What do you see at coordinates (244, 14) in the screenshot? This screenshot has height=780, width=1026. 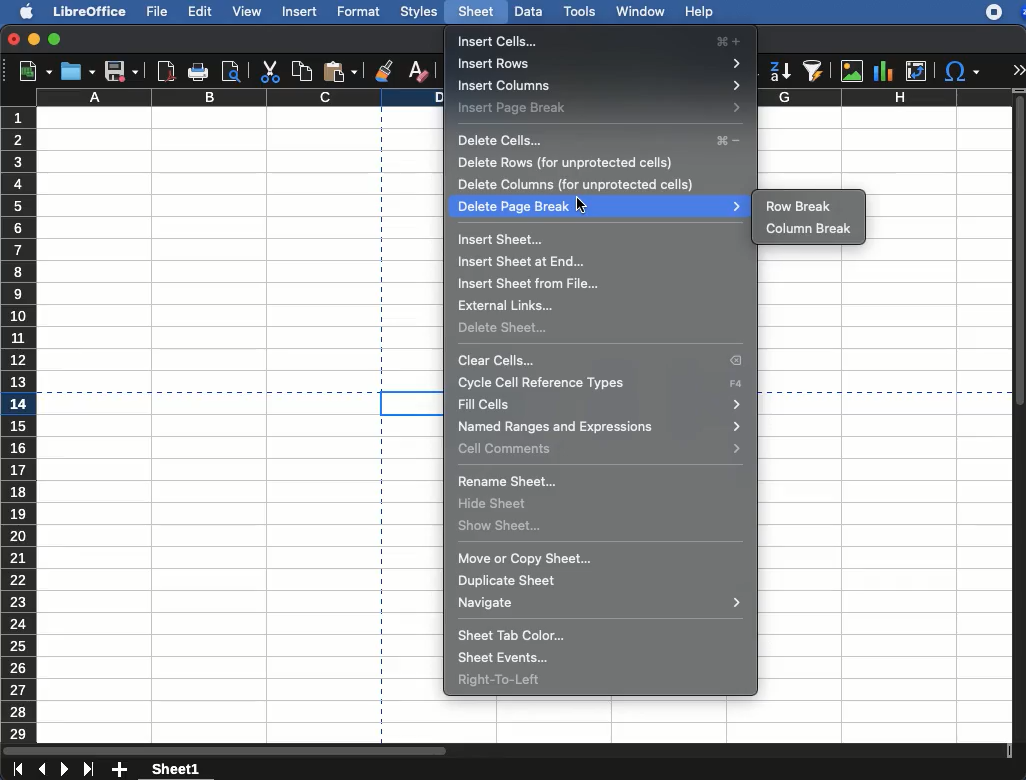 I see `view` at bounding box center [244, 14].